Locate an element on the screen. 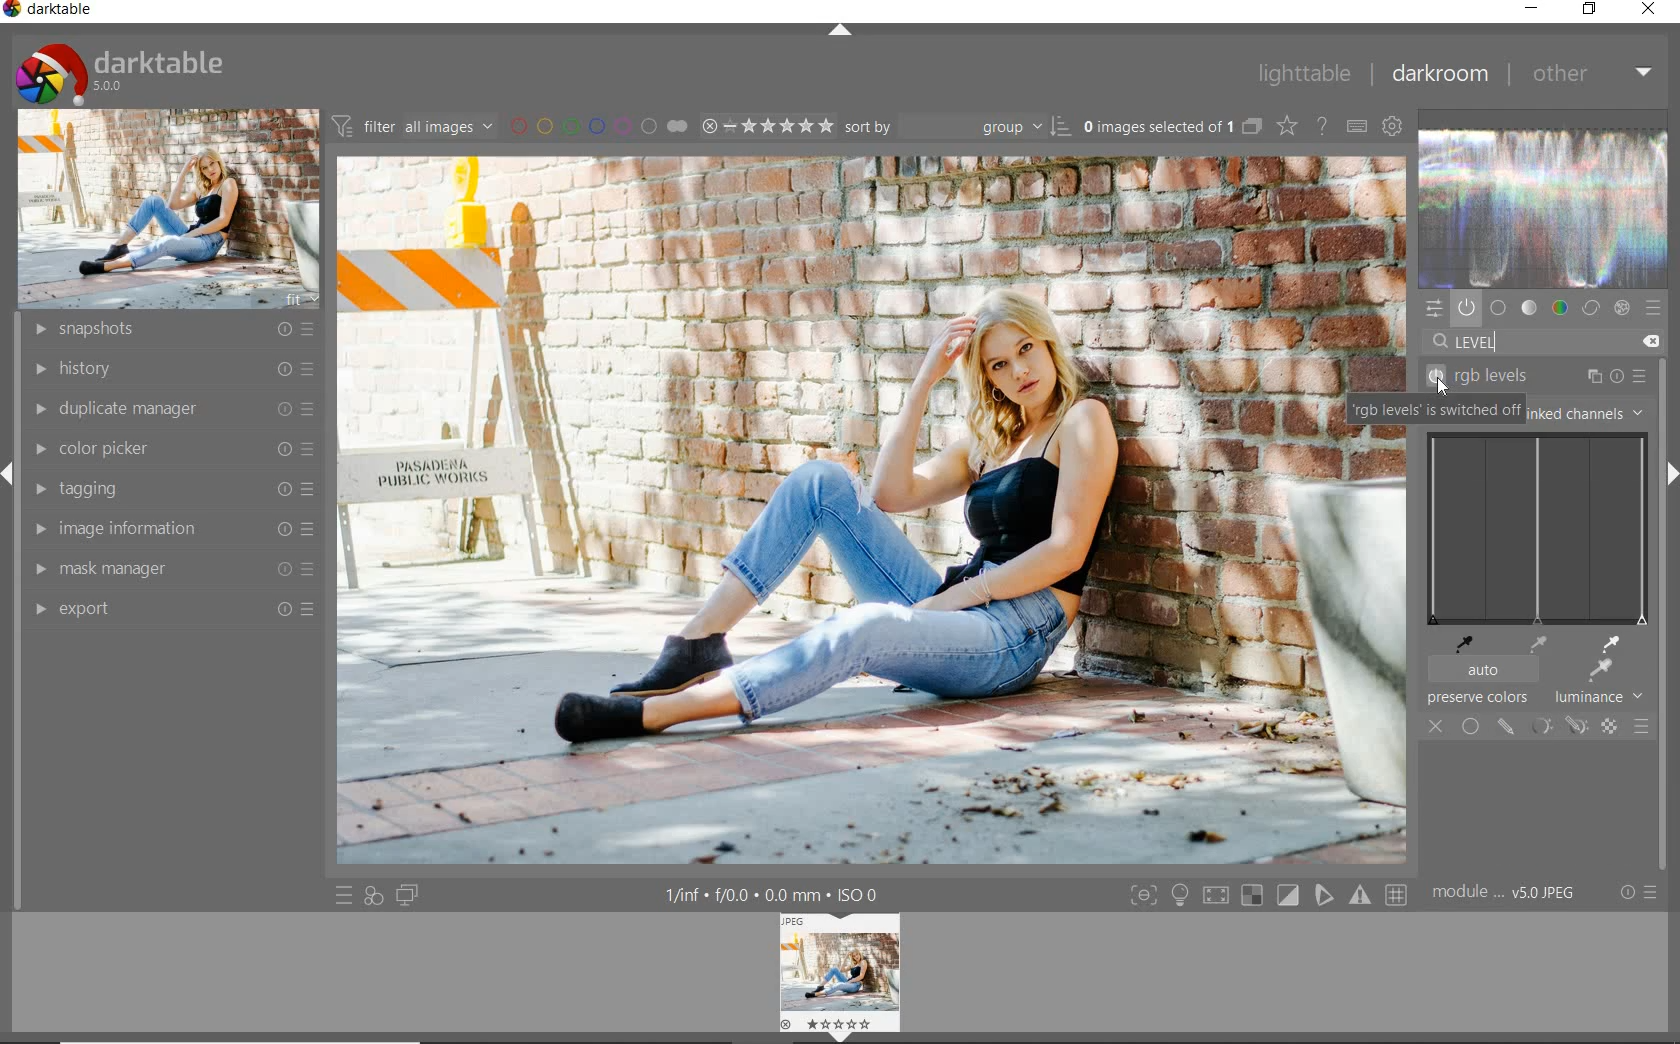  waveform is located at coordinates (1545, 207).